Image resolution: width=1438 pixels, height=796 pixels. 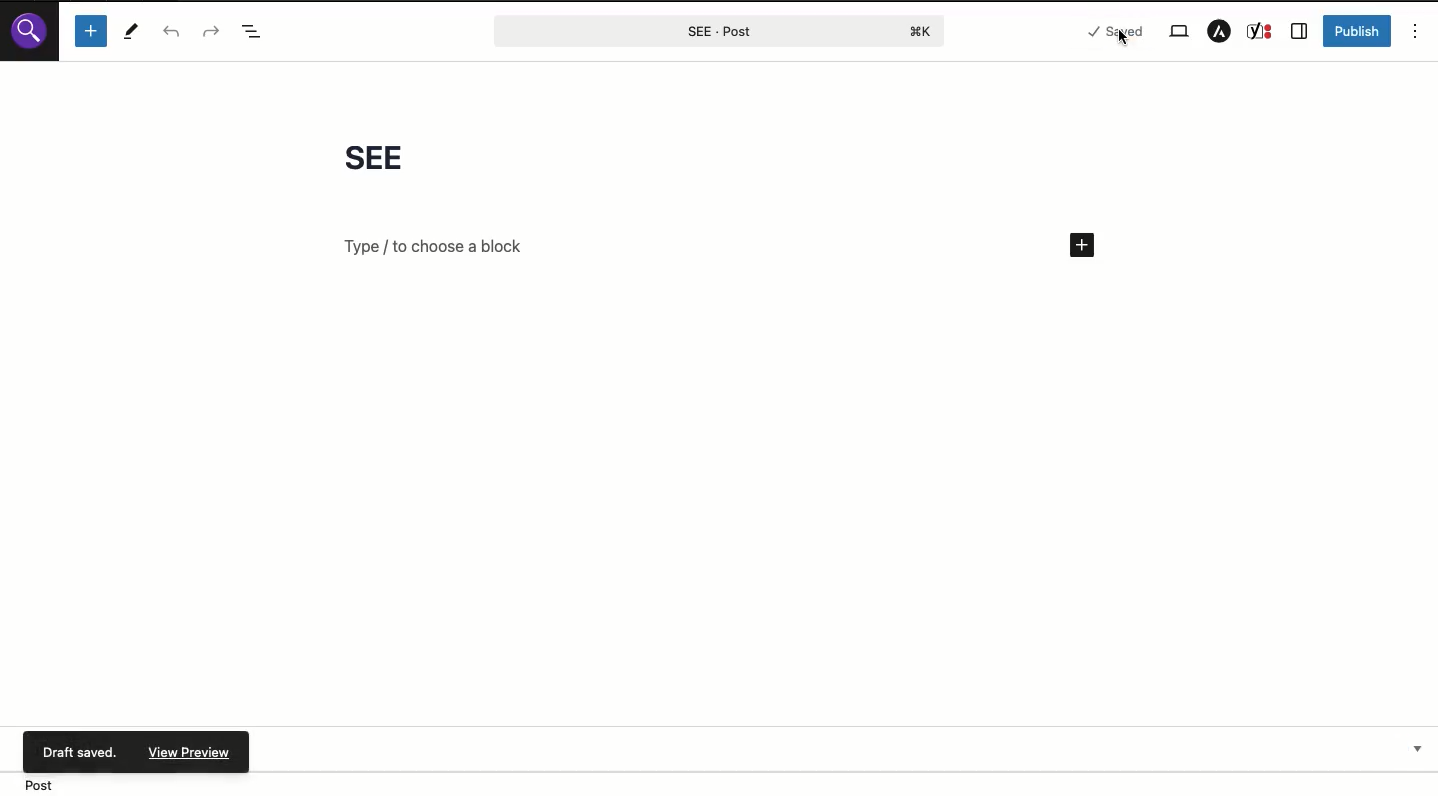 What do you see at coordinates (1261, 31) in the screenshot?
I see `Yoast` at bounding box center [1261, 31].